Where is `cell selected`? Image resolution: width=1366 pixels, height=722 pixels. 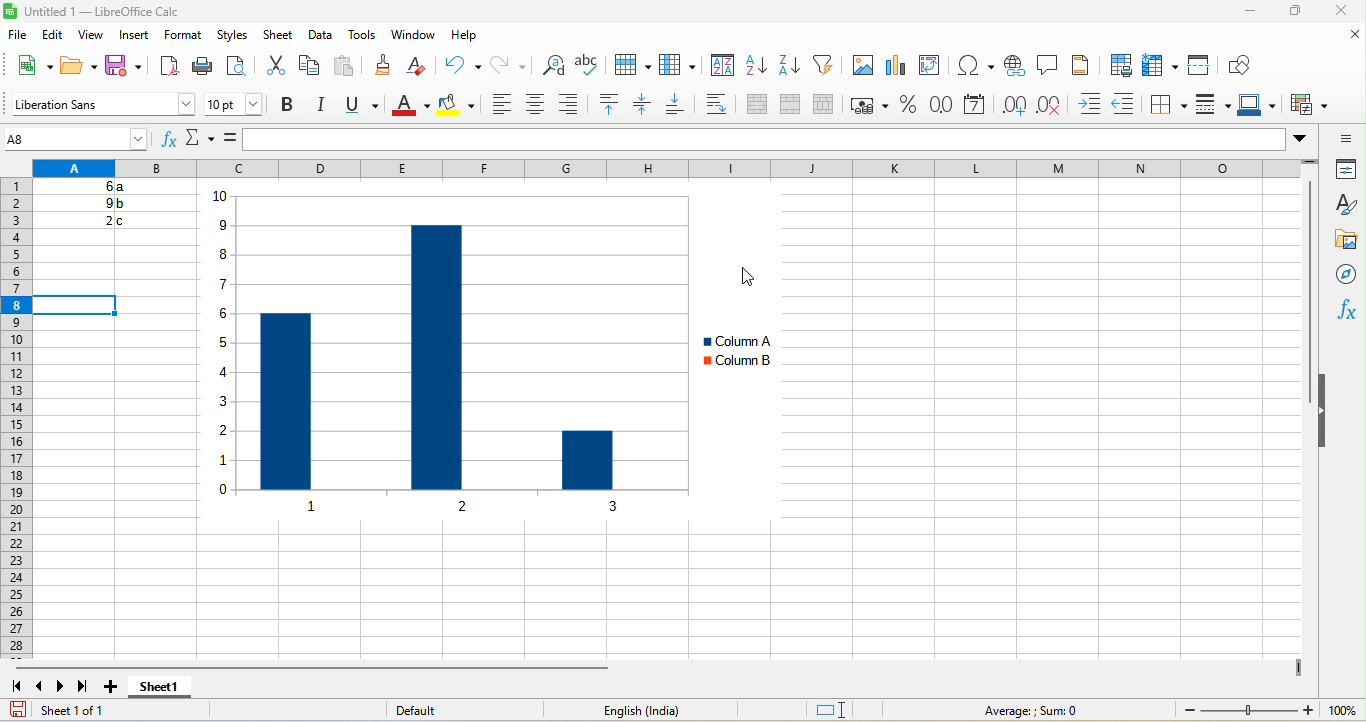 cell selected is located at coordinates (78, 304).